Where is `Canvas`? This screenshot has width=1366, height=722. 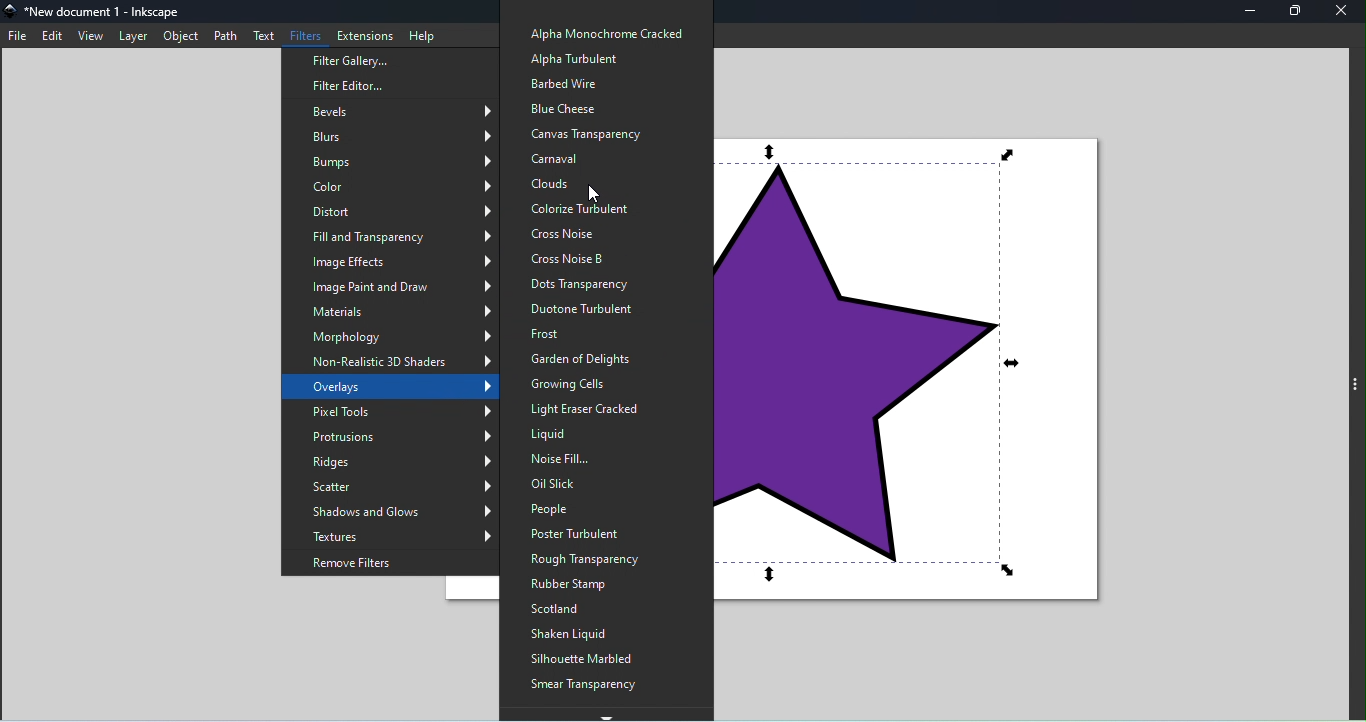 Canvas is located at coordinates (926, 382).